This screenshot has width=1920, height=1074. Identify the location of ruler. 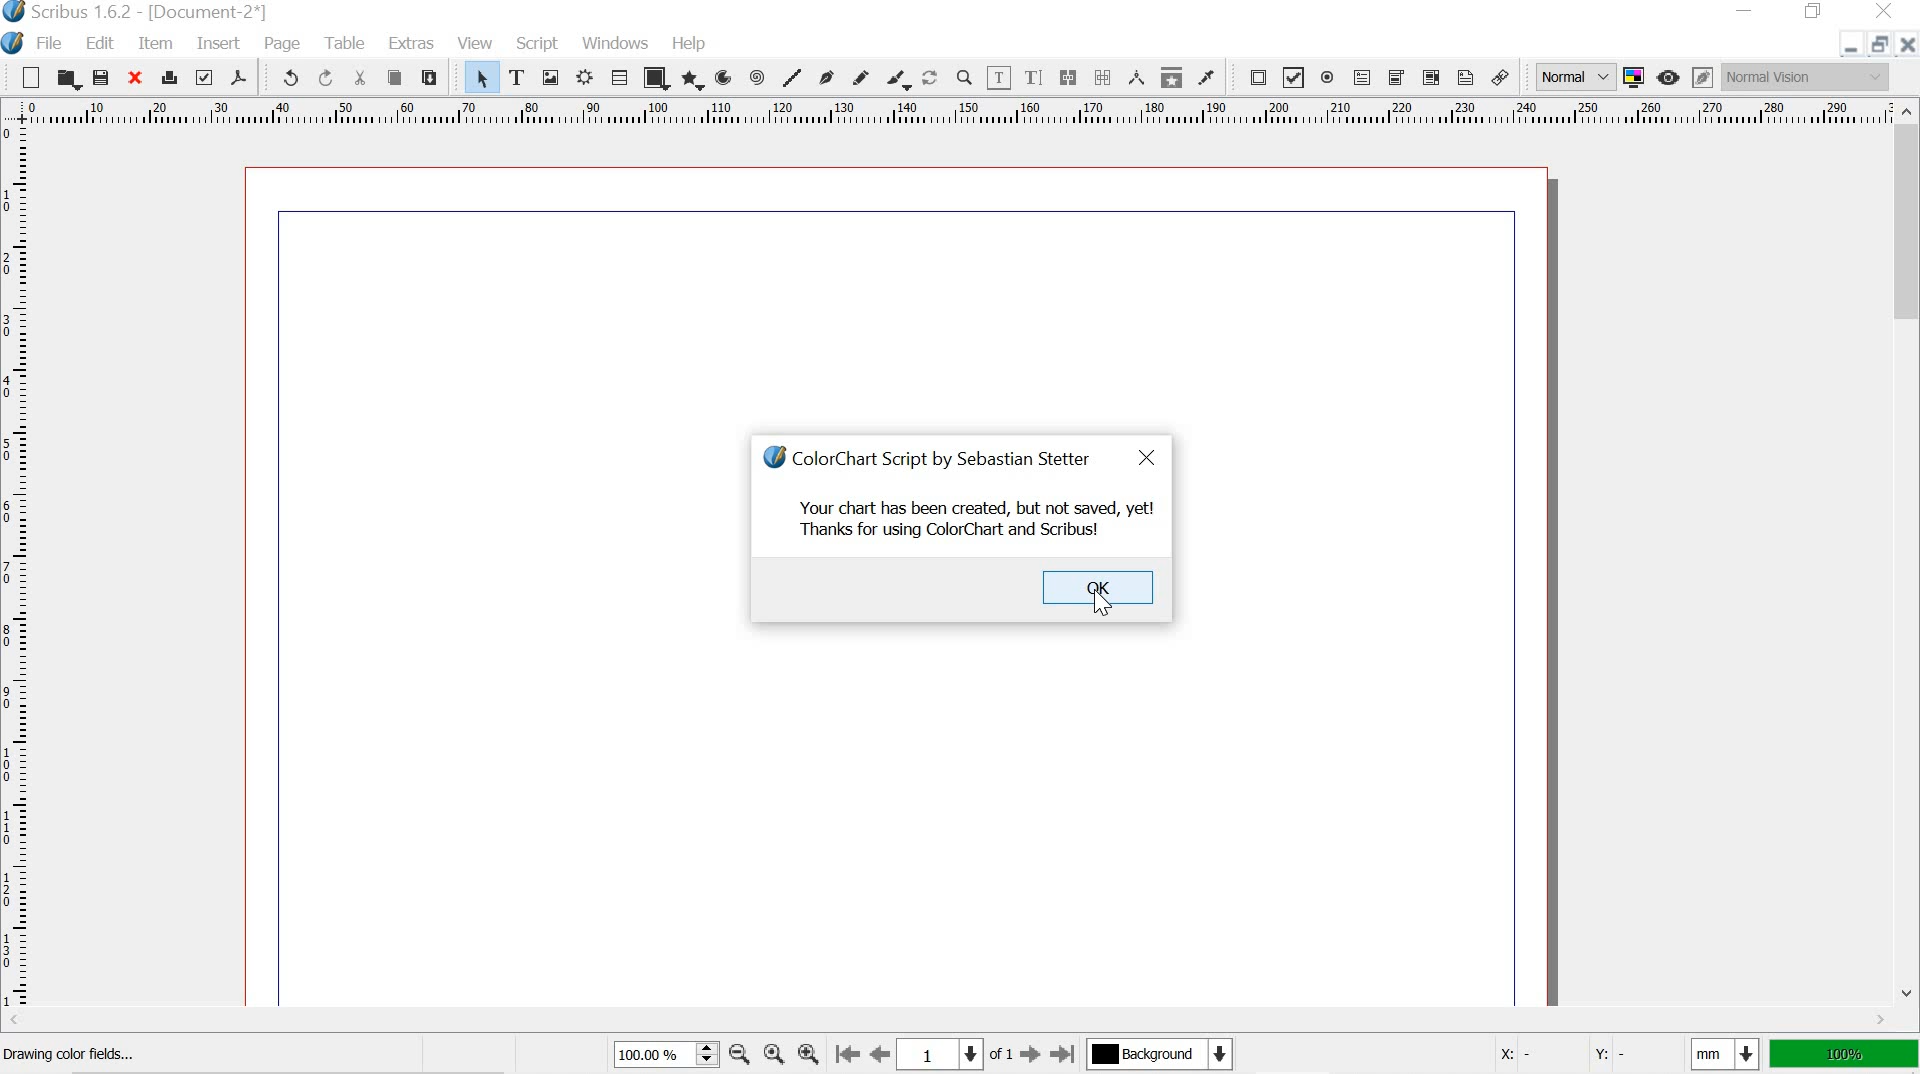
(943, 114).